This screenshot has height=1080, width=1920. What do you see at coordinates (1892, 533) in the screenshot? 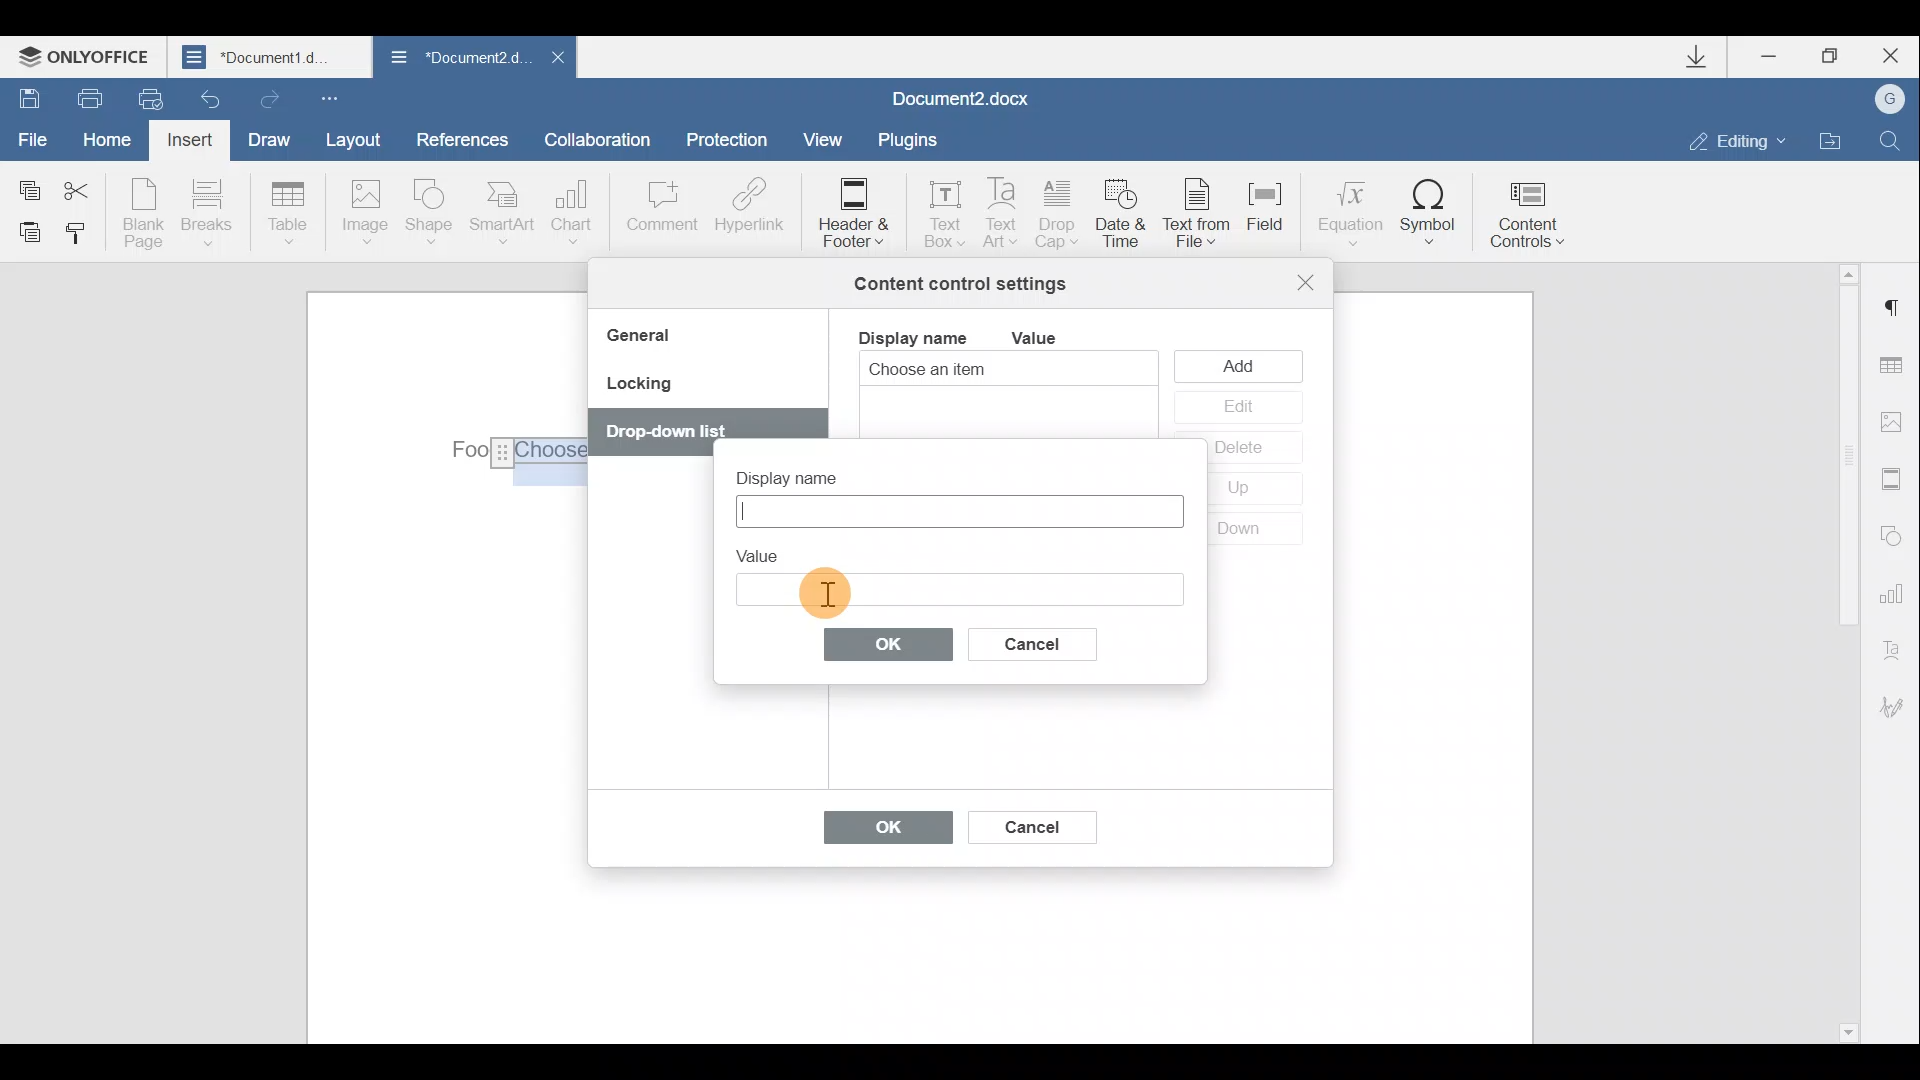
I see `Shapes settings` at bounding box center [1892, 533].